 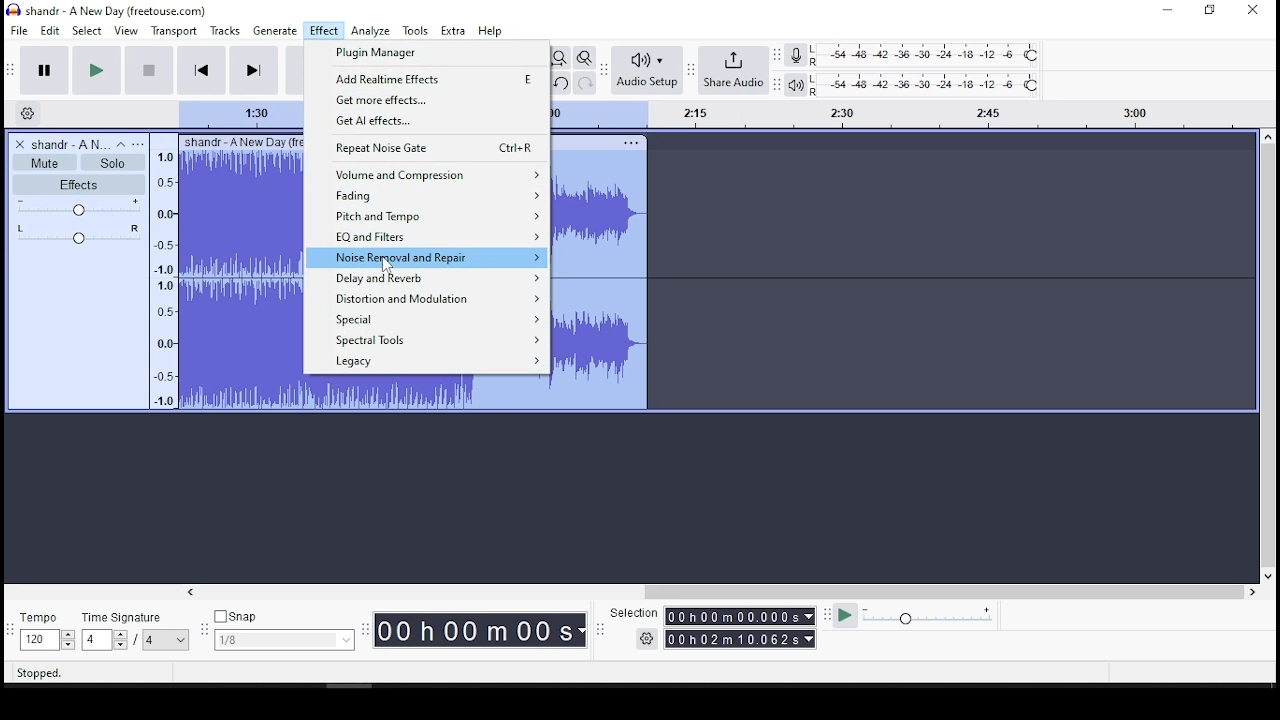 What do you see at coordinates (426, 236) in the screenshot?
I see `EQ and filter` at bounding box center [426, 236].